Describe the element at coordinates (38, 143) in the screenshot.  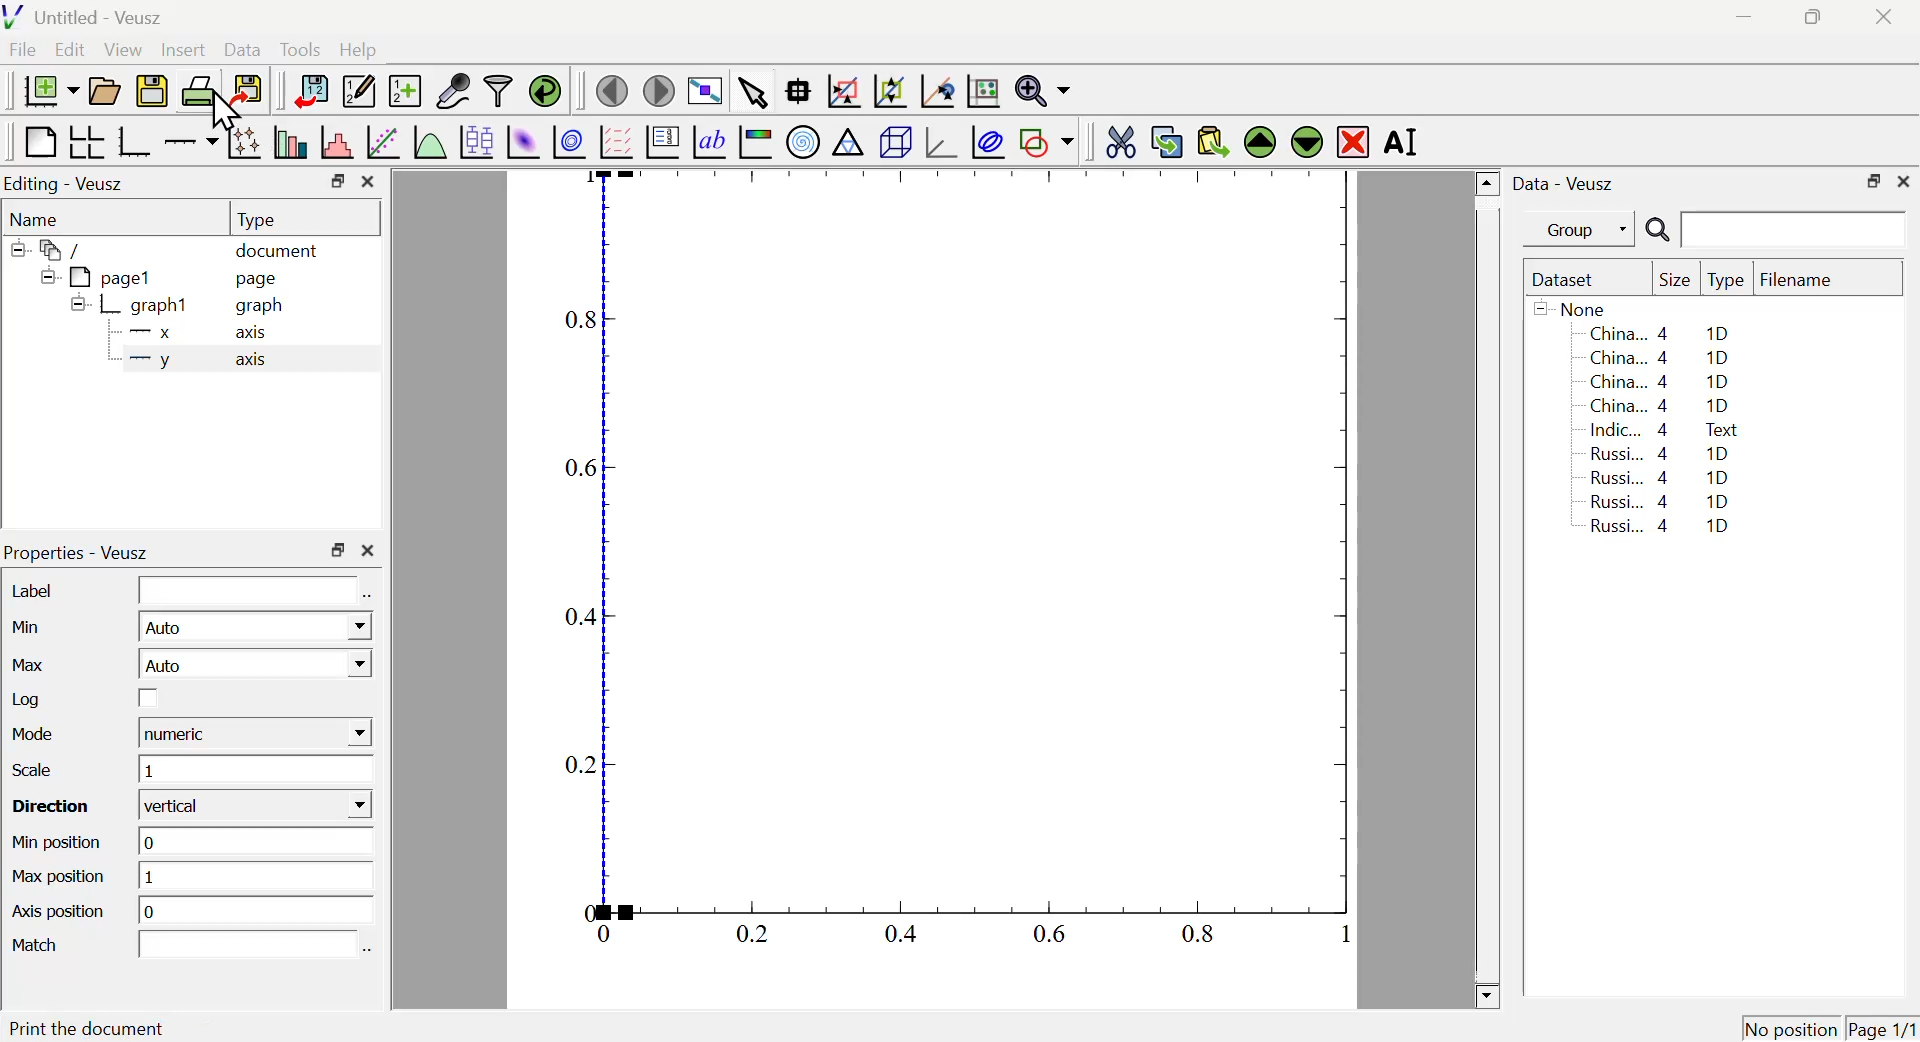
I see `Blank Page` at that location.